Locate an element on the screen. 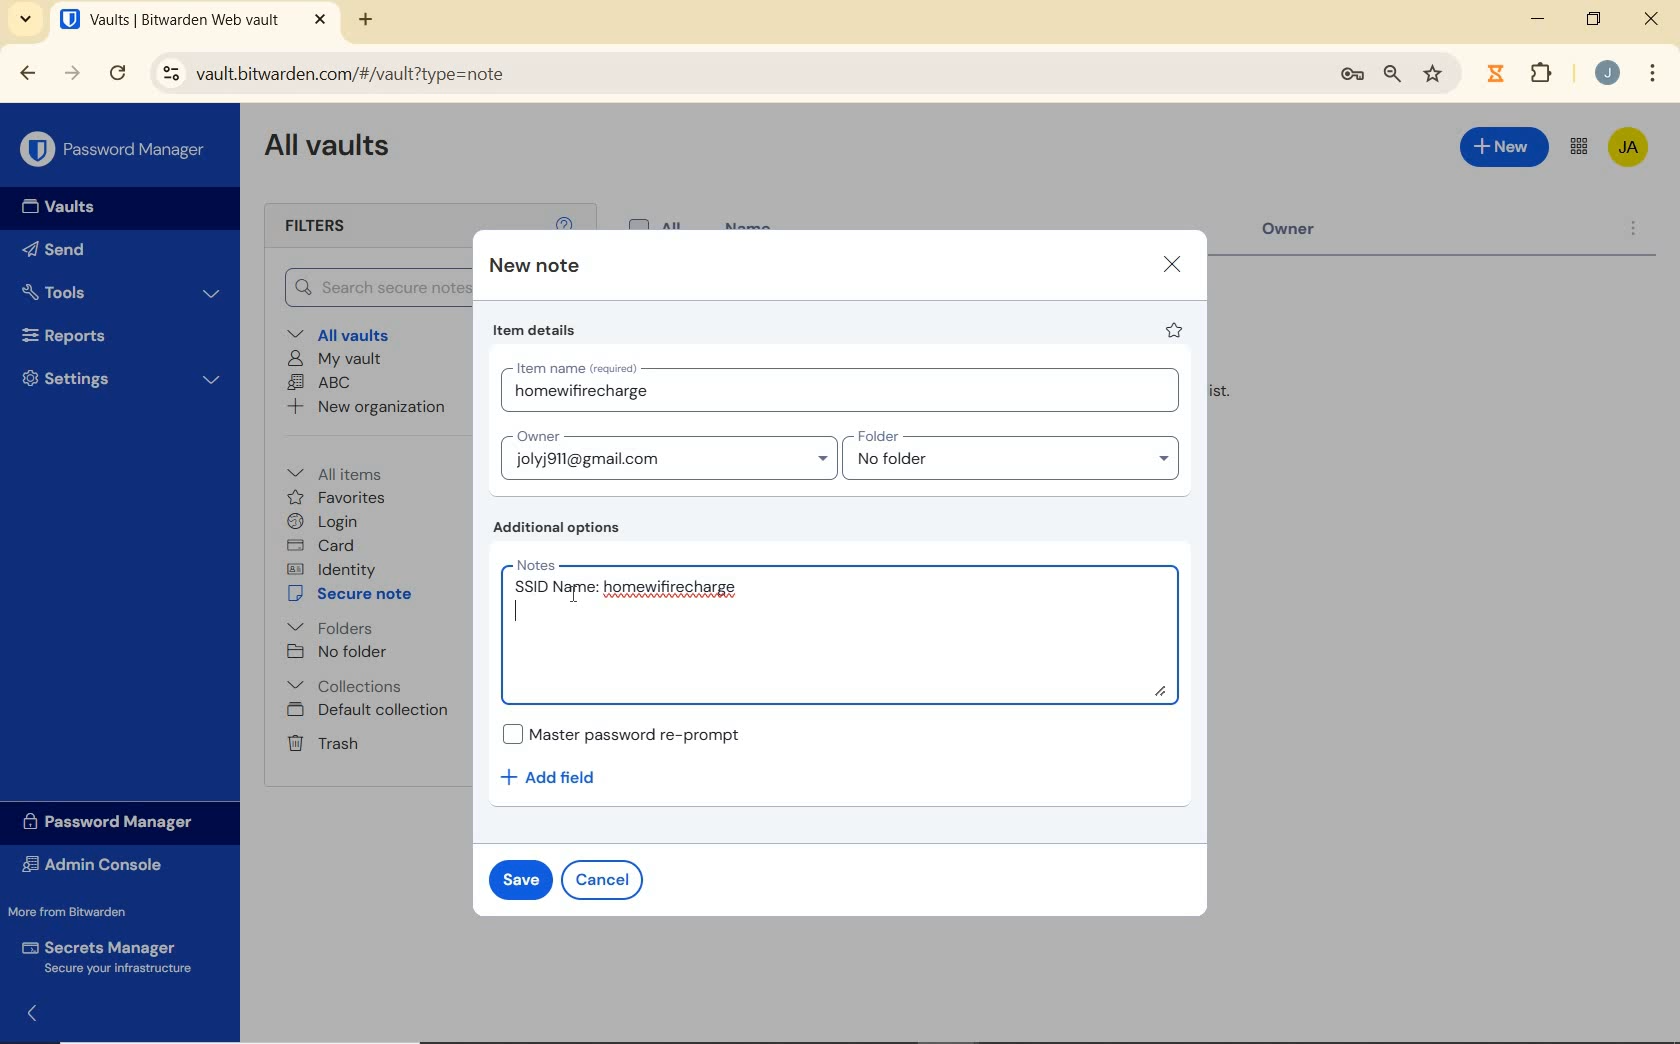 The height and width of the screenshot is (1044, 1680). Default collection is located at coordinates (370, 711).